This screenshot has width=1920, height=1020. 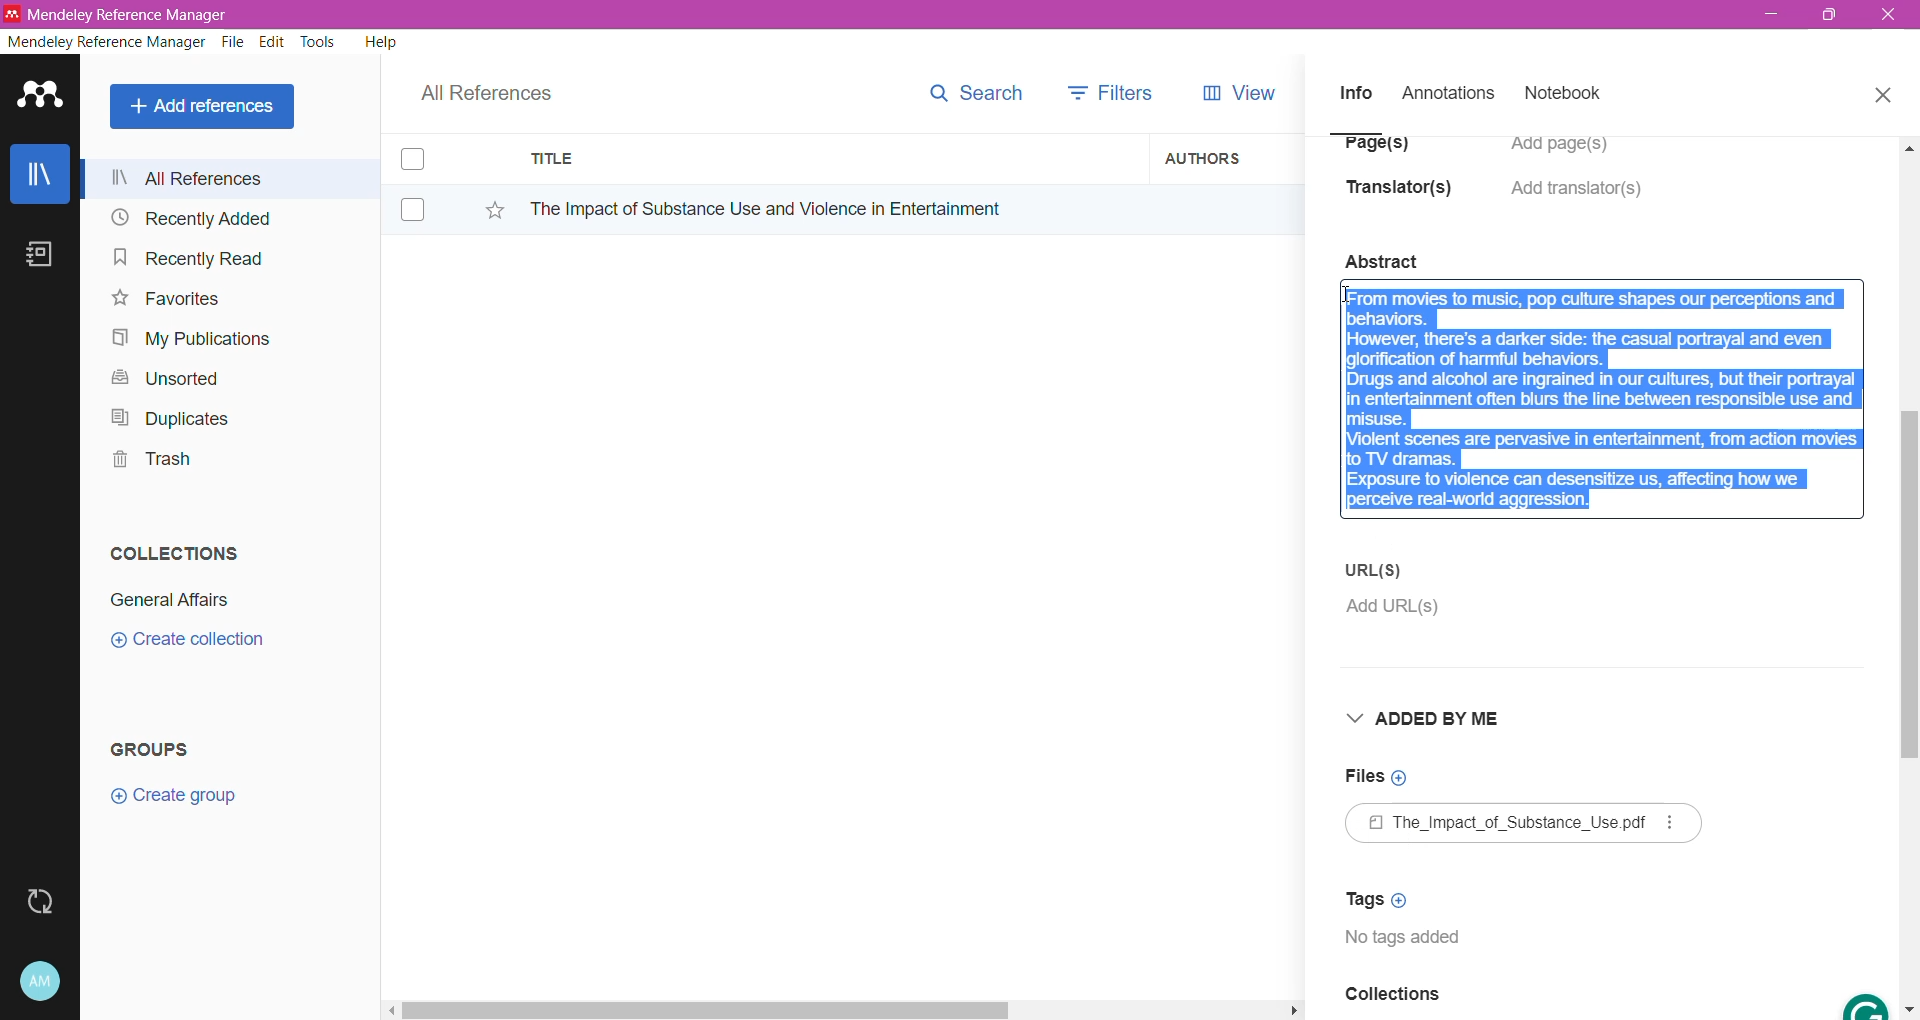 What do you see at coordinates (119, 14) in the screenshot?
I see `Application Name` at bounding box center [119, 14].